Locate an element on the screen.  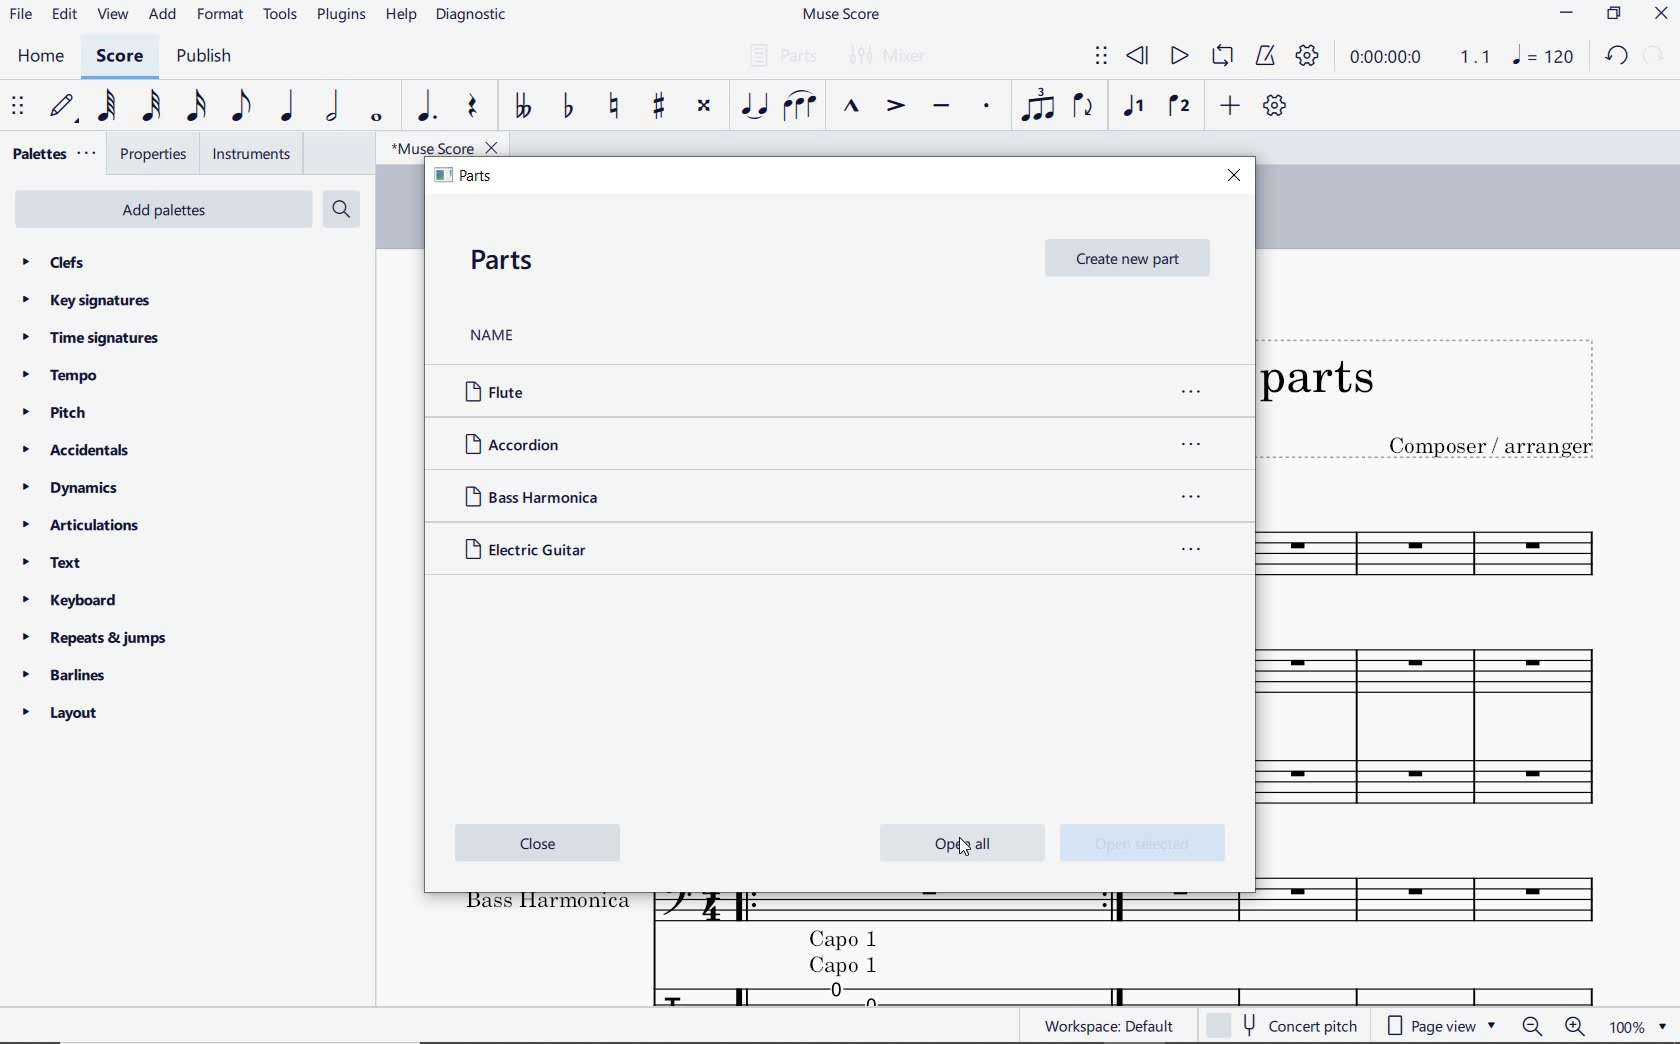
open selected is located at coordinates (1151, 844).